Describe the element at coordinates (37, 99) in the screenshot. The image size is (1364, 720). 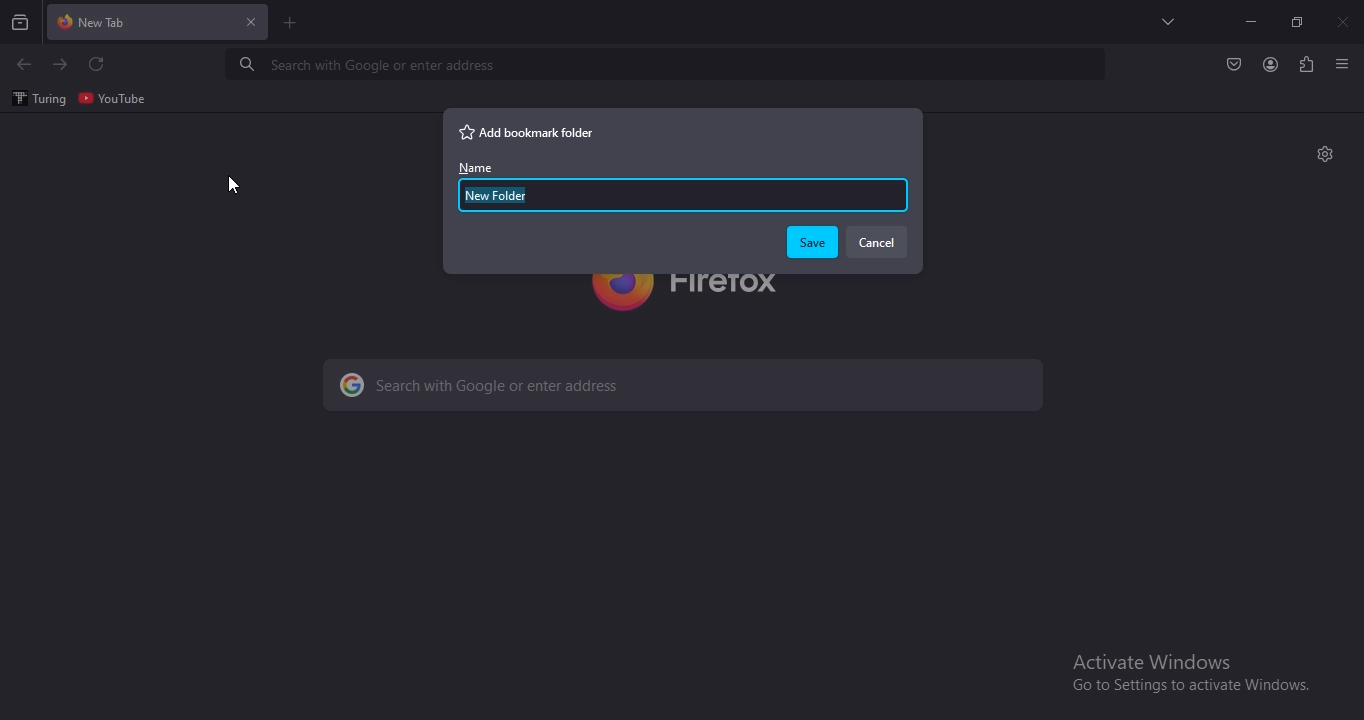
I see `turing` at that location.